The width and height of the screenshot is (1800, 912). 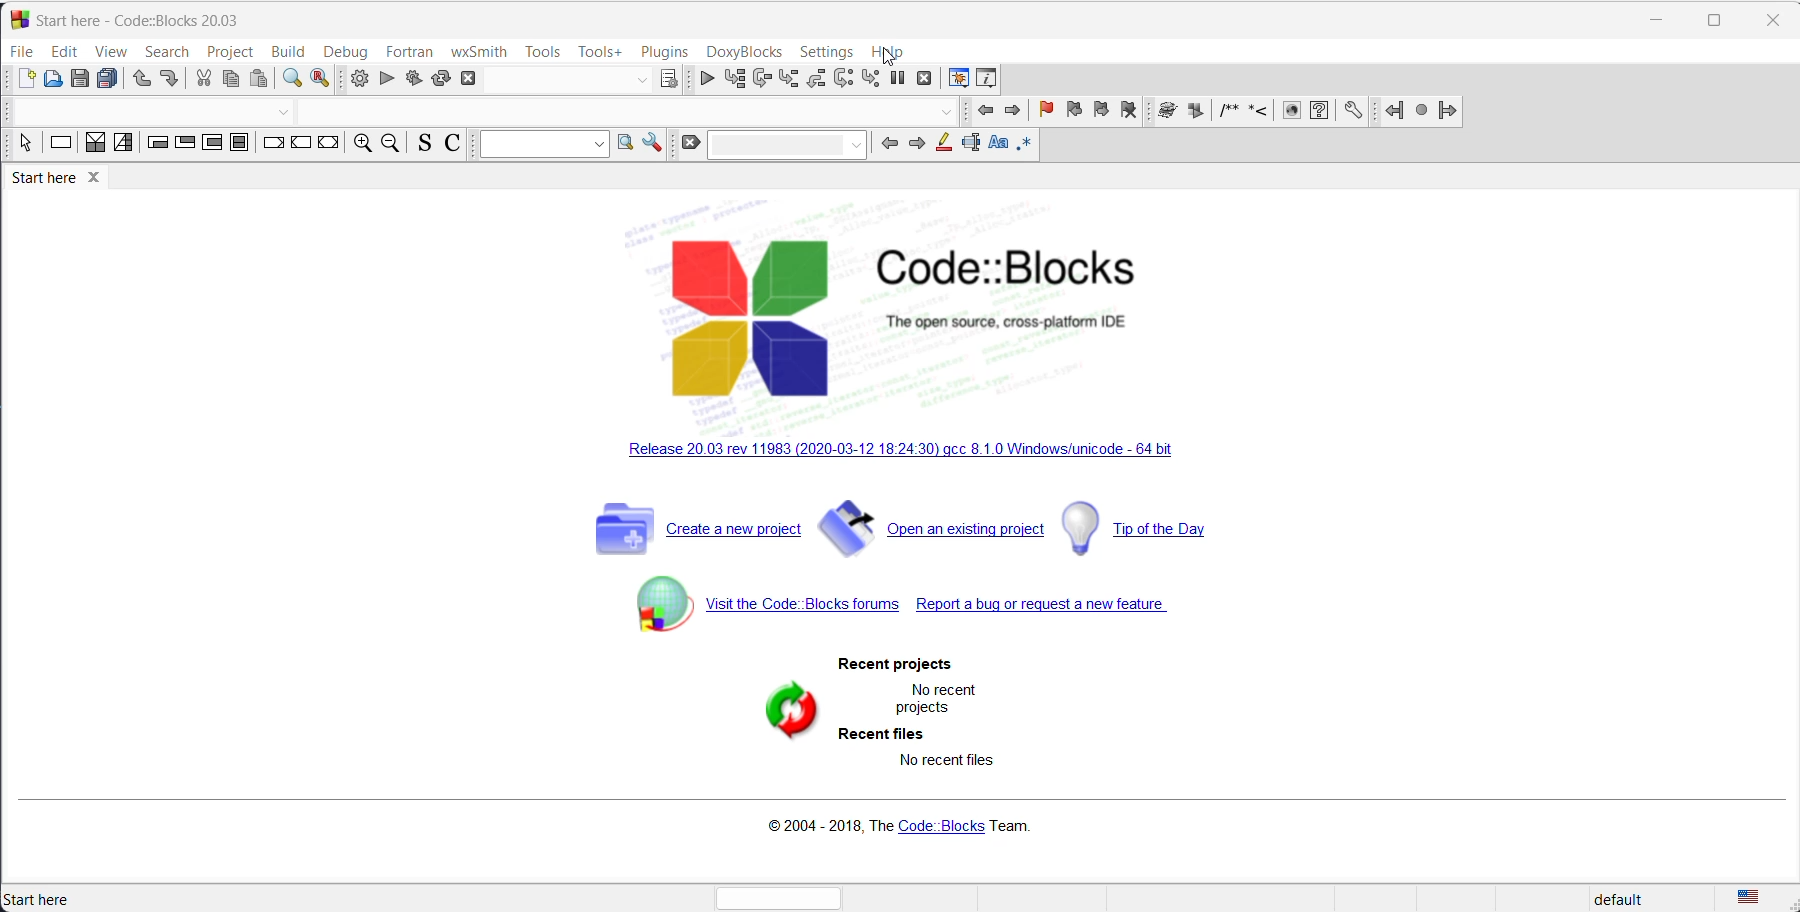 I want to click on text language, so click(x=1754, y=898).